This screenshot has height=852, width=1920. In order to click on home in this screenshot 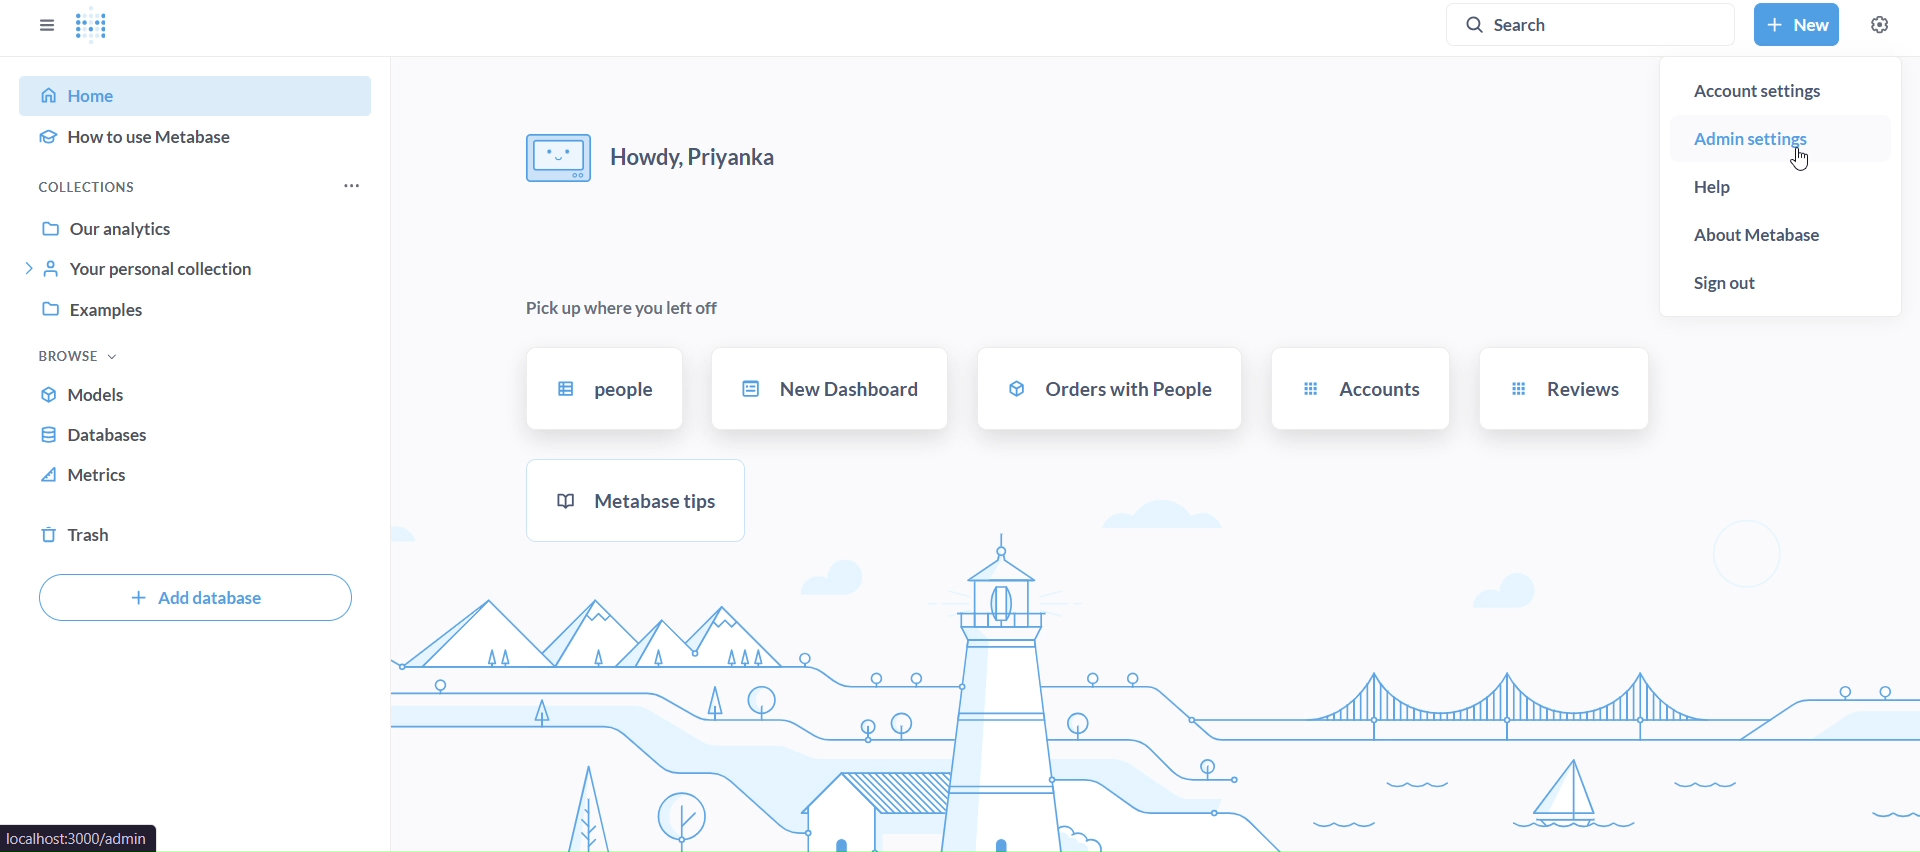, I will do `click(199, 94)`.